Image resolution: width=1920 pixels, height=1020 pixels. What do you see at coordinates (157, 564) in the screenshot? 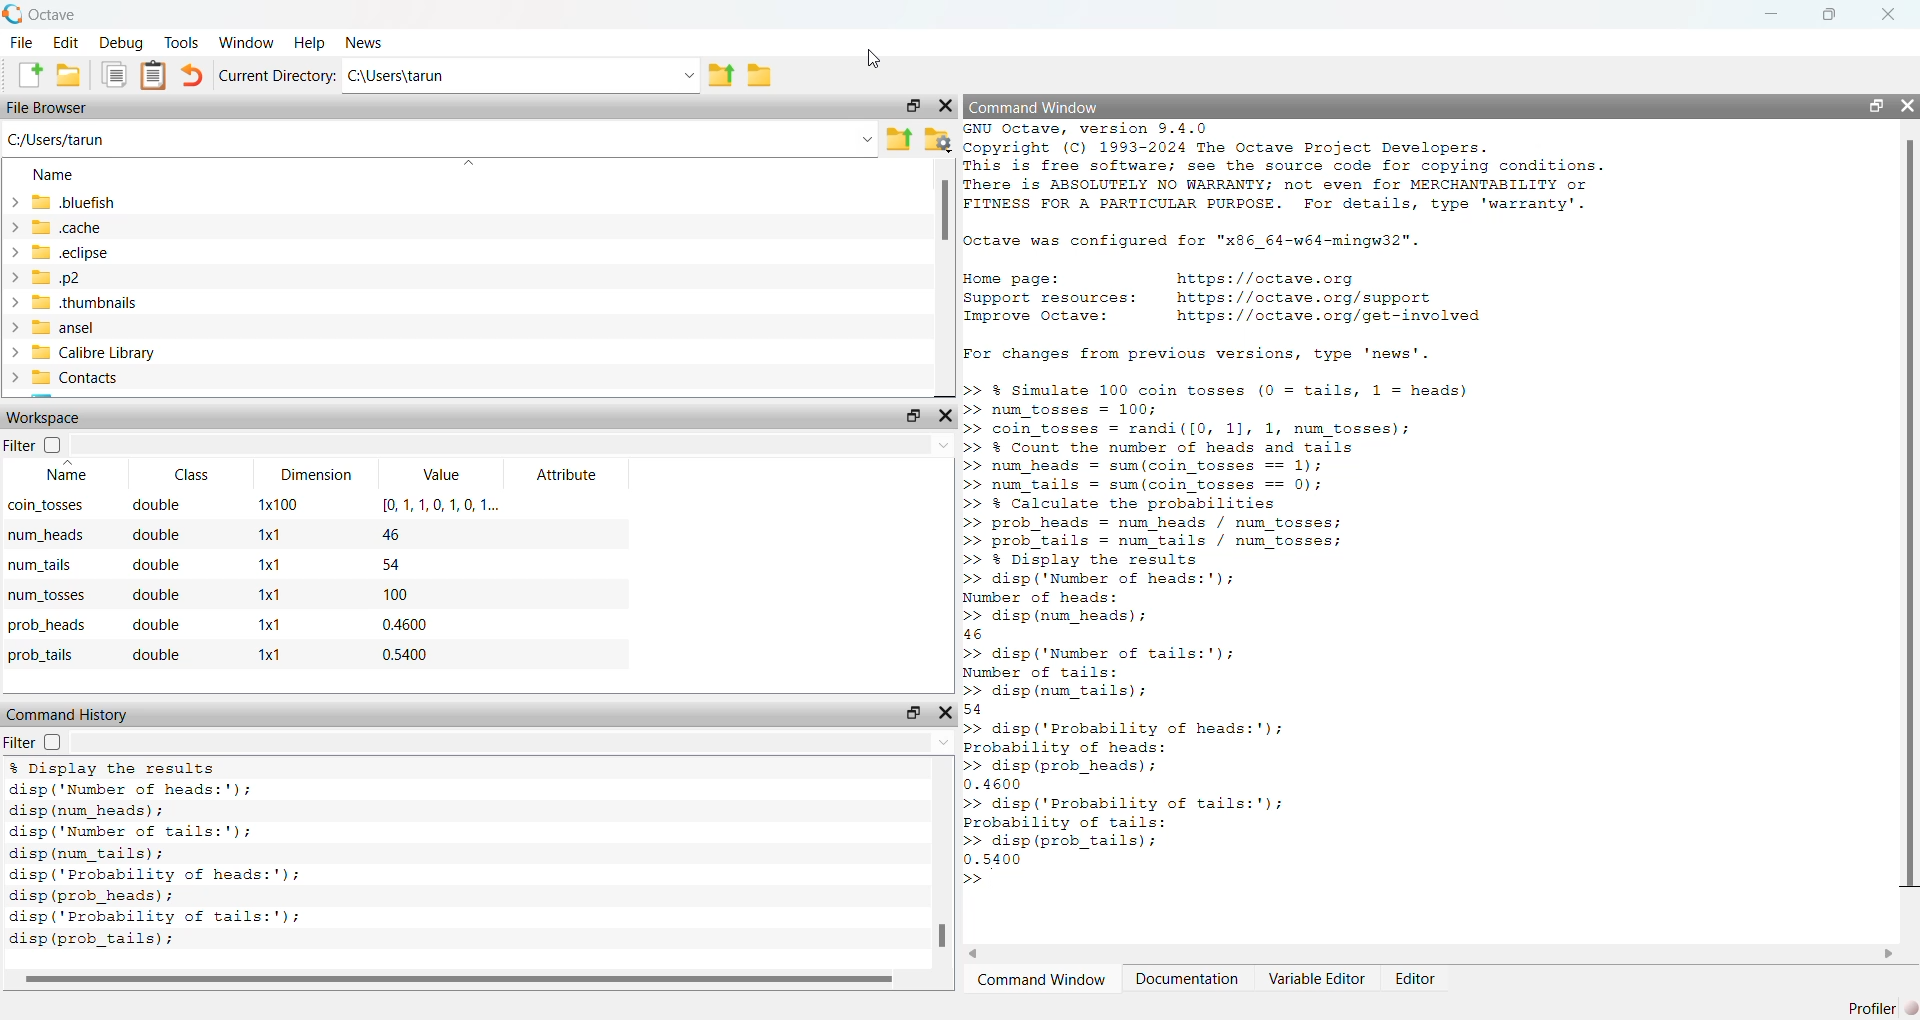
I see `double` at bounding box center [157, 564].